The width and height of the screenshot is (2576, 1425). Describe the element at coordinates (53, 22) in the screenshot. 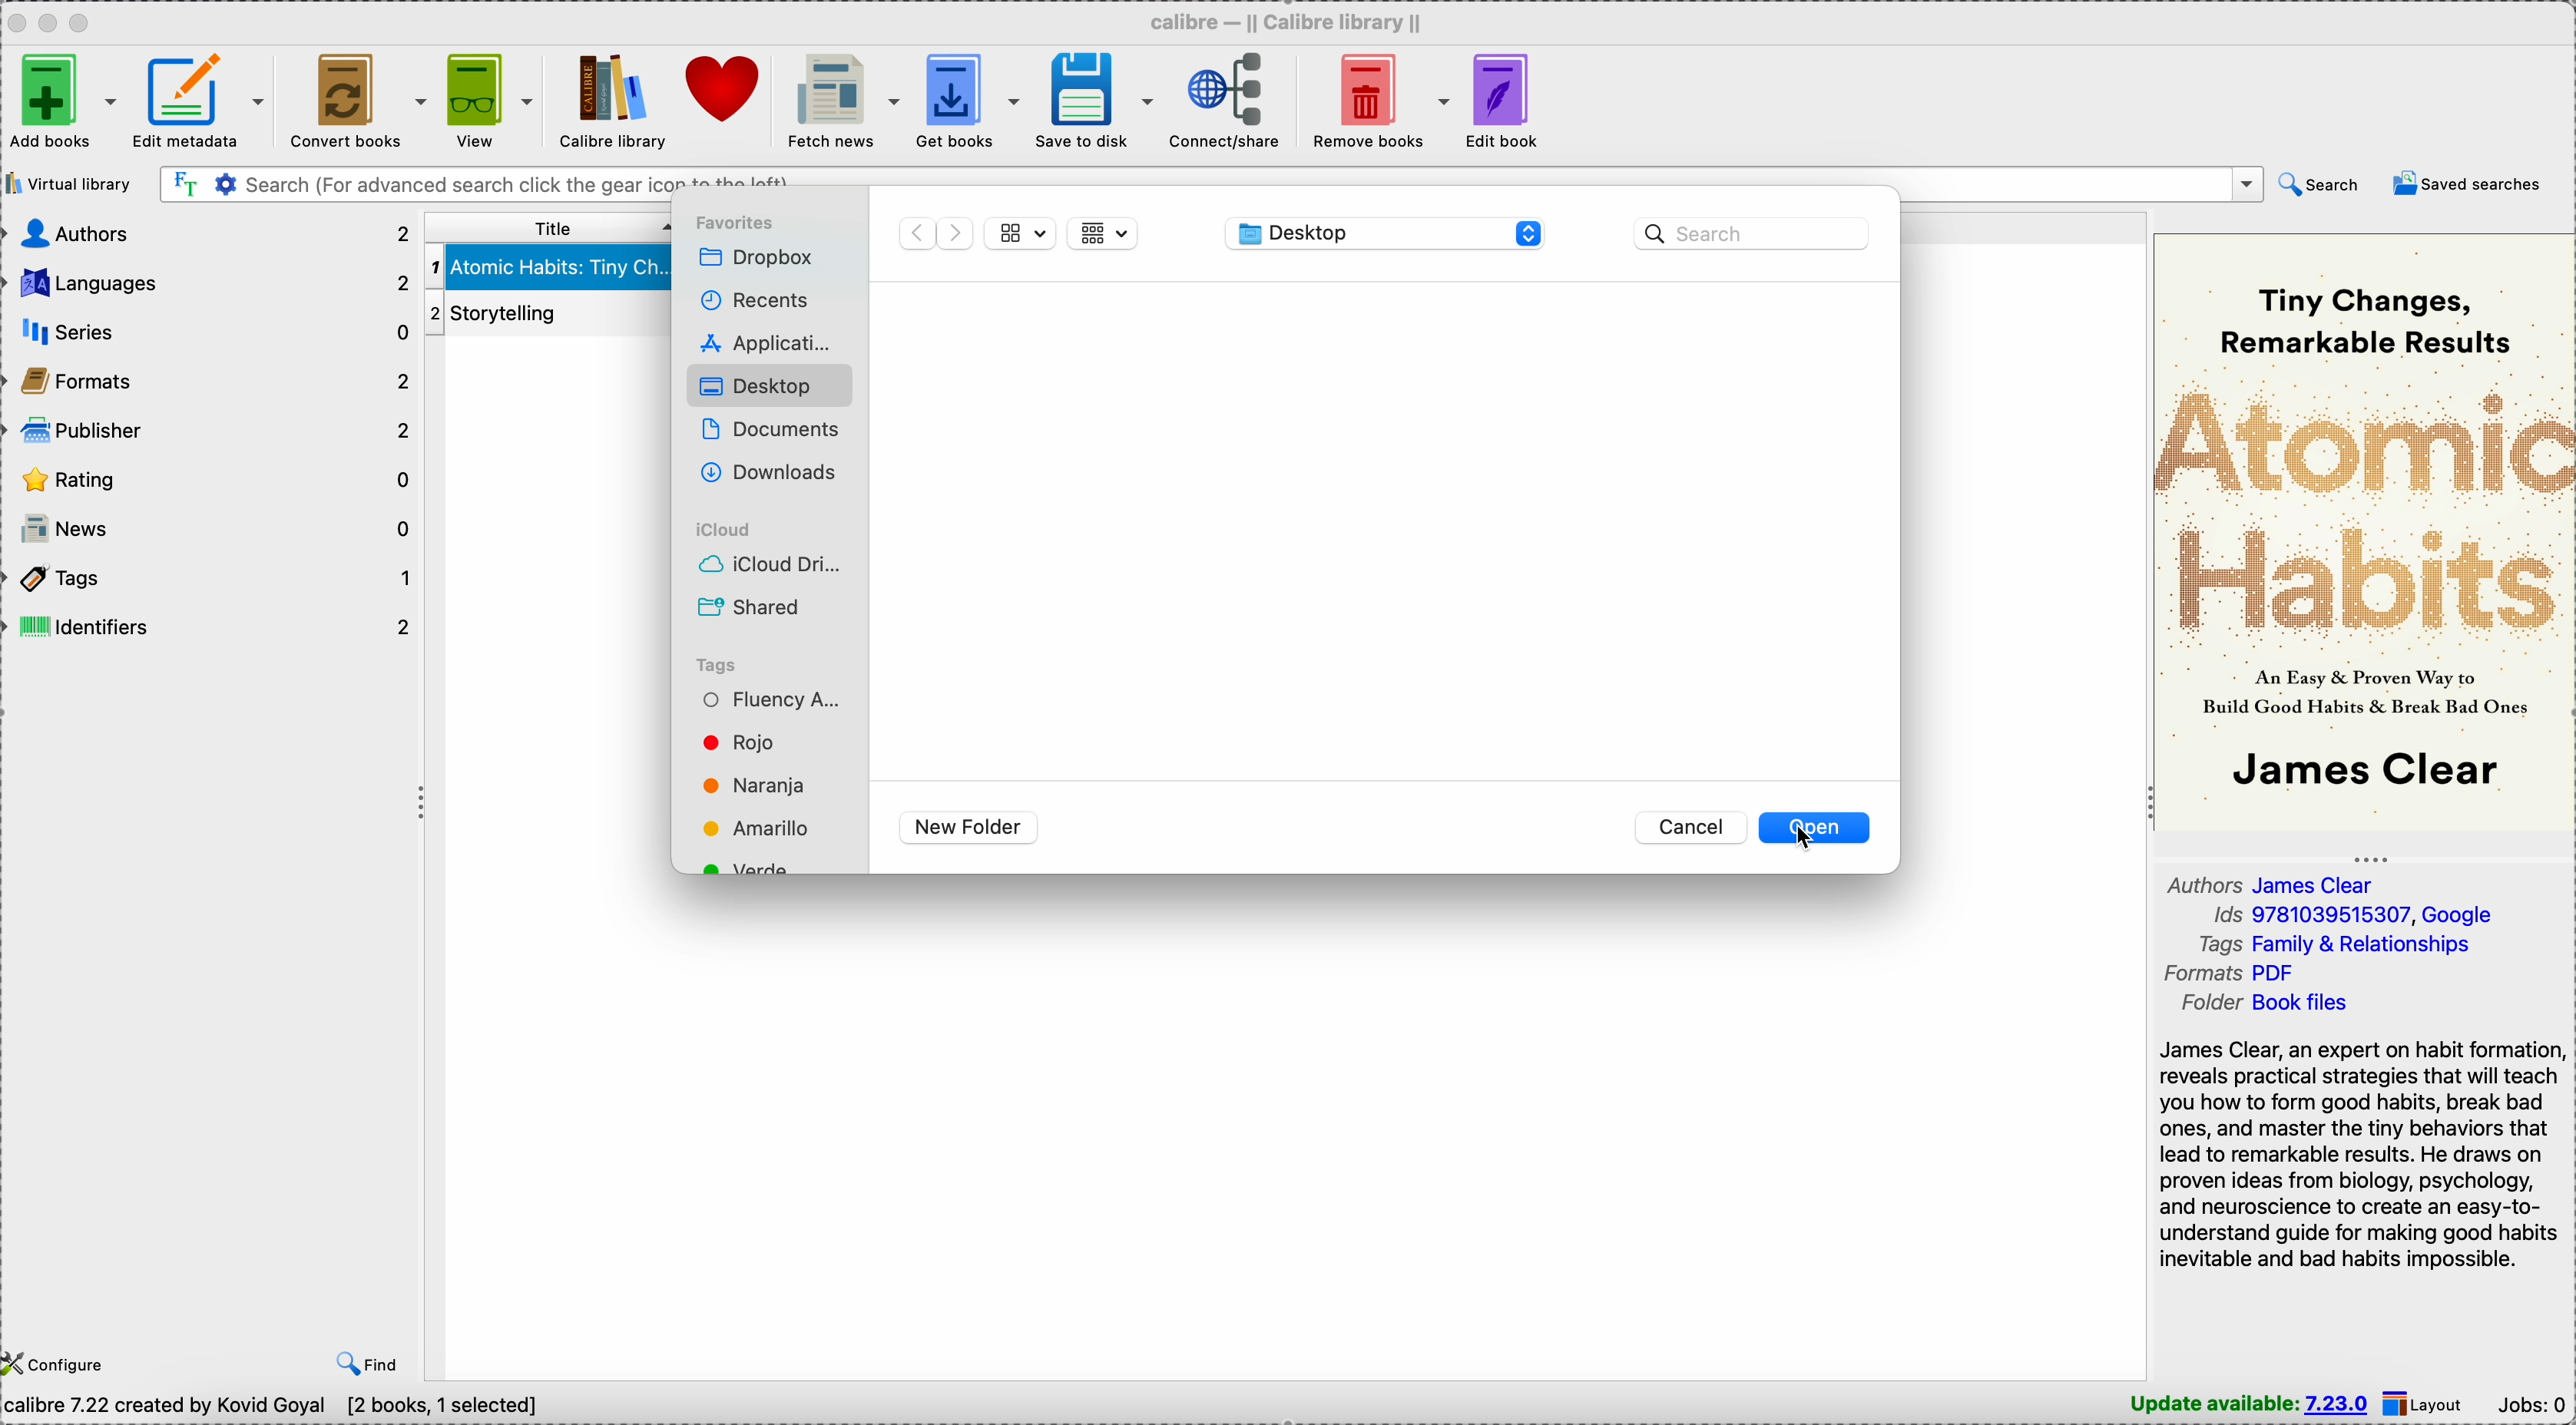

I see `minimize Calibre` at that location.